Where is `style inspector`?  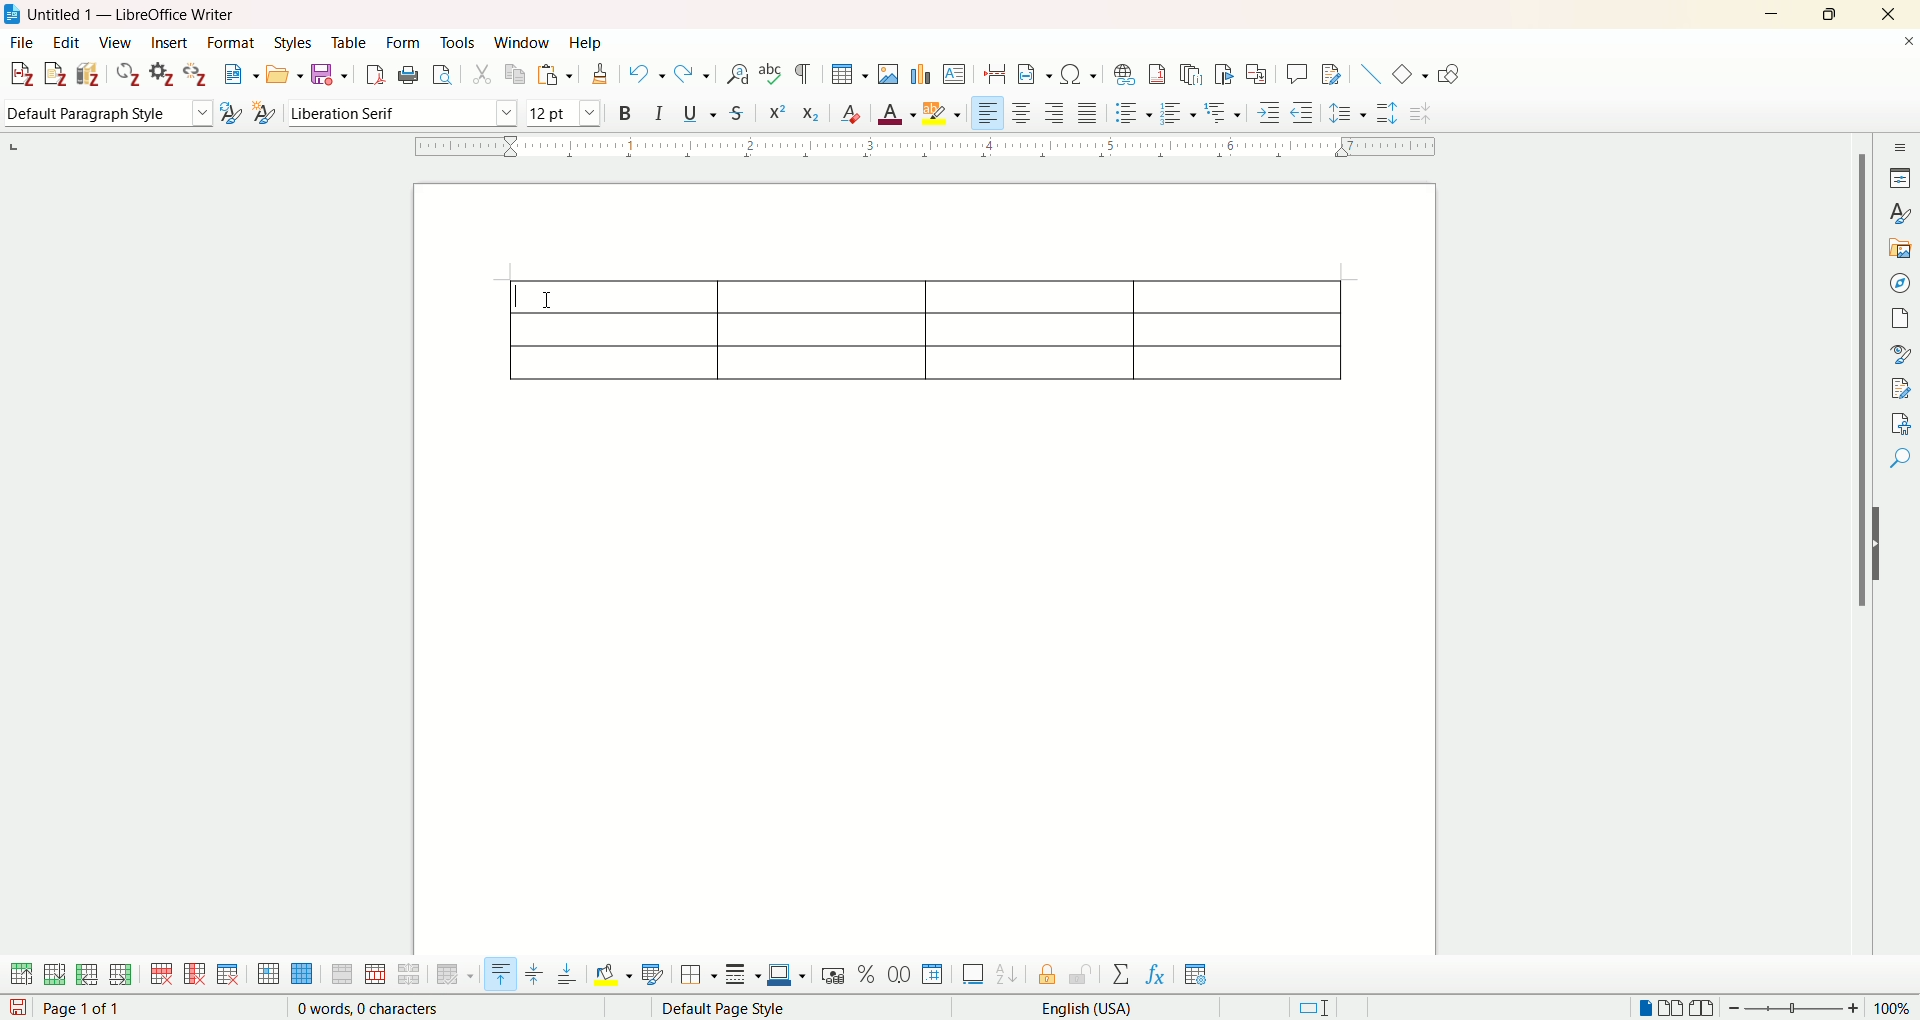 style inspector is located at coordinates (1898, 352).